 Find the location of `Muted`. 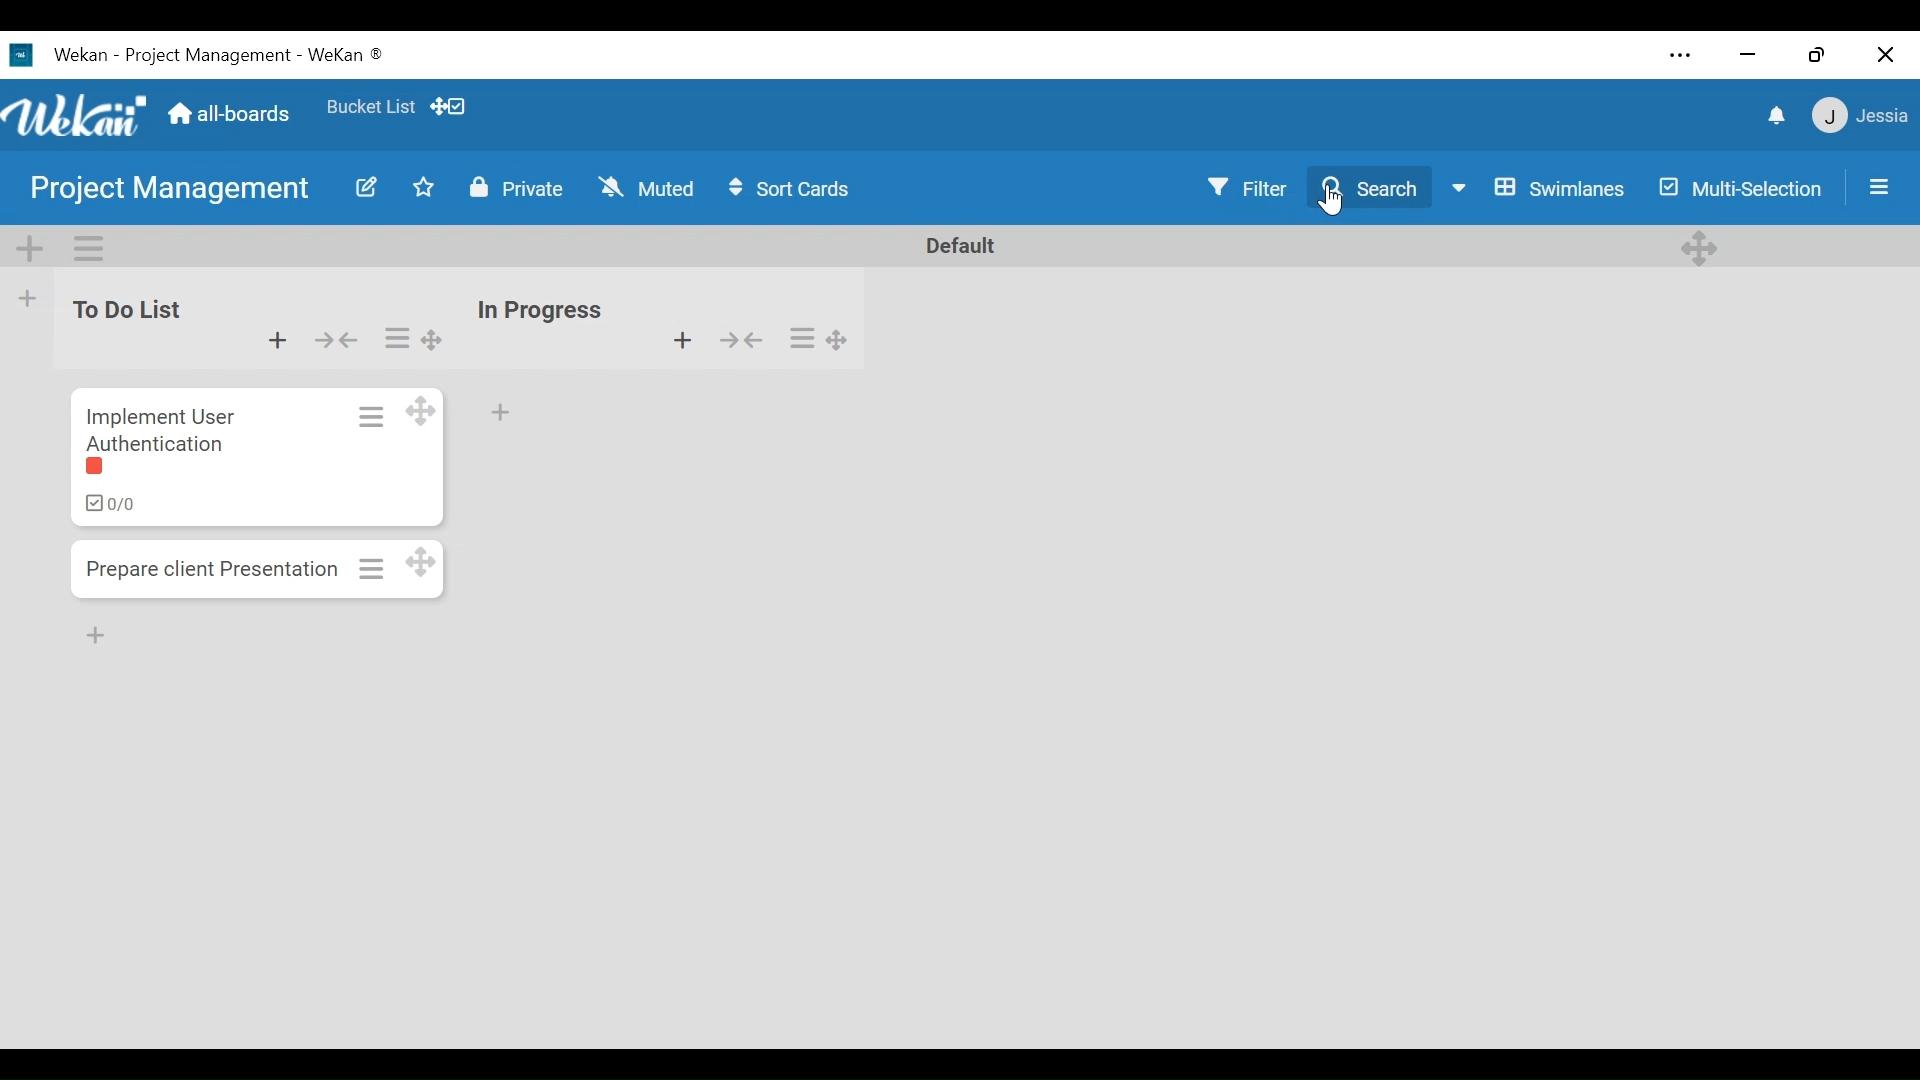

Muted is located at coordinates (647, 189).